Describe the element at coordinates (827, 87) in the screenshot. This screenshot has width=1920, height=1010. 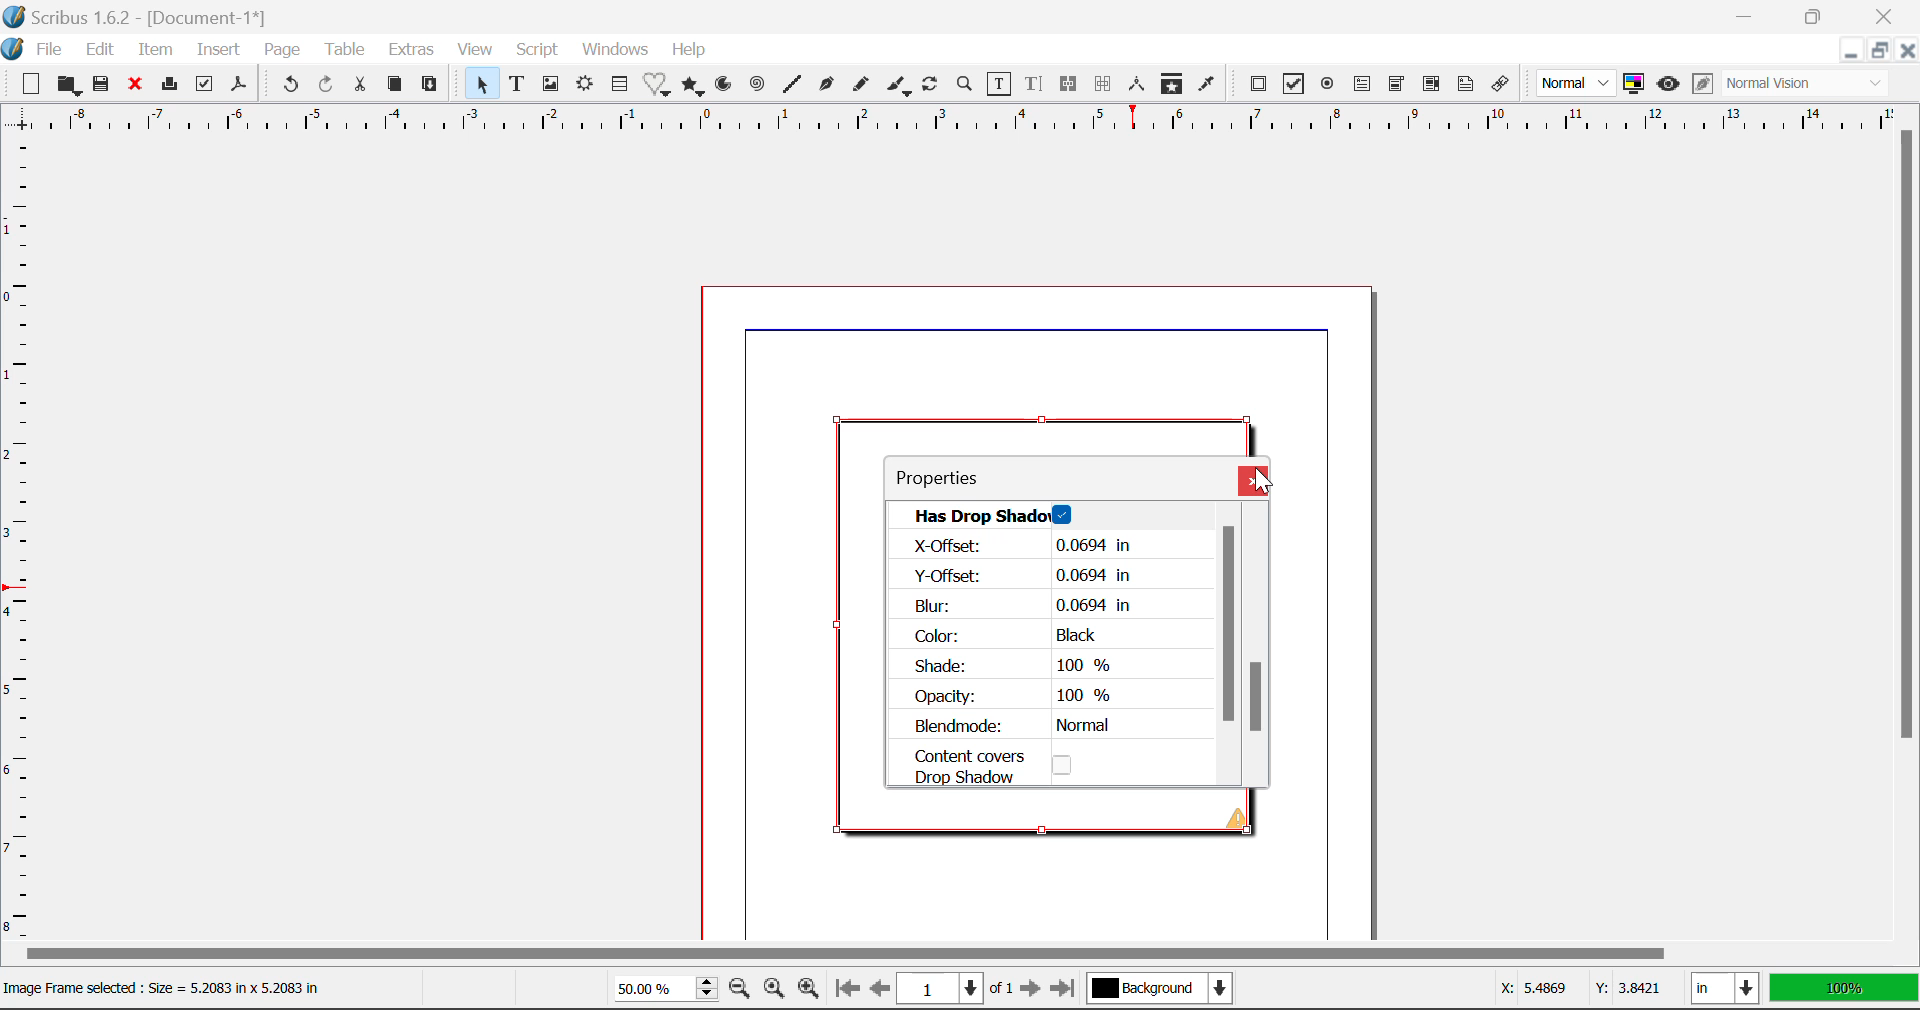
I see `Bezier Curve` at that location.